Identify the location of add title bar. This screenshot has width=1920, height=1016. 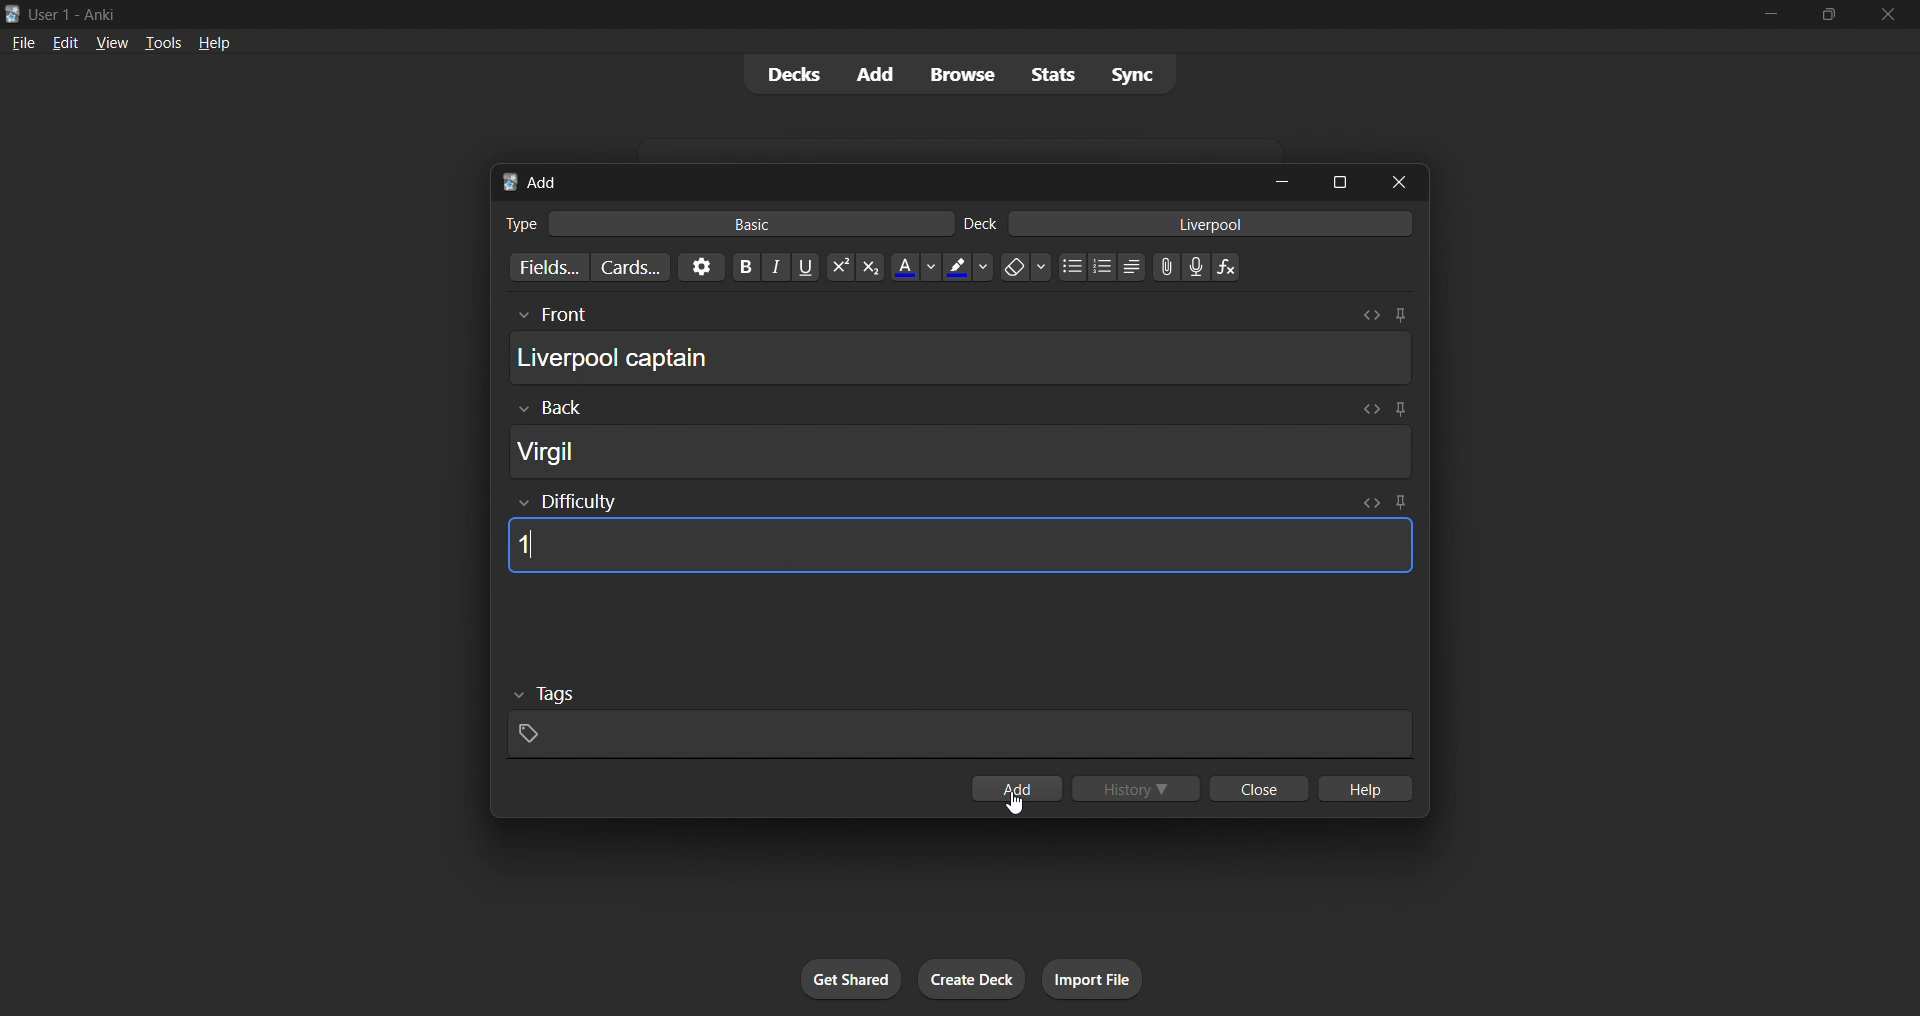
(543, 182).